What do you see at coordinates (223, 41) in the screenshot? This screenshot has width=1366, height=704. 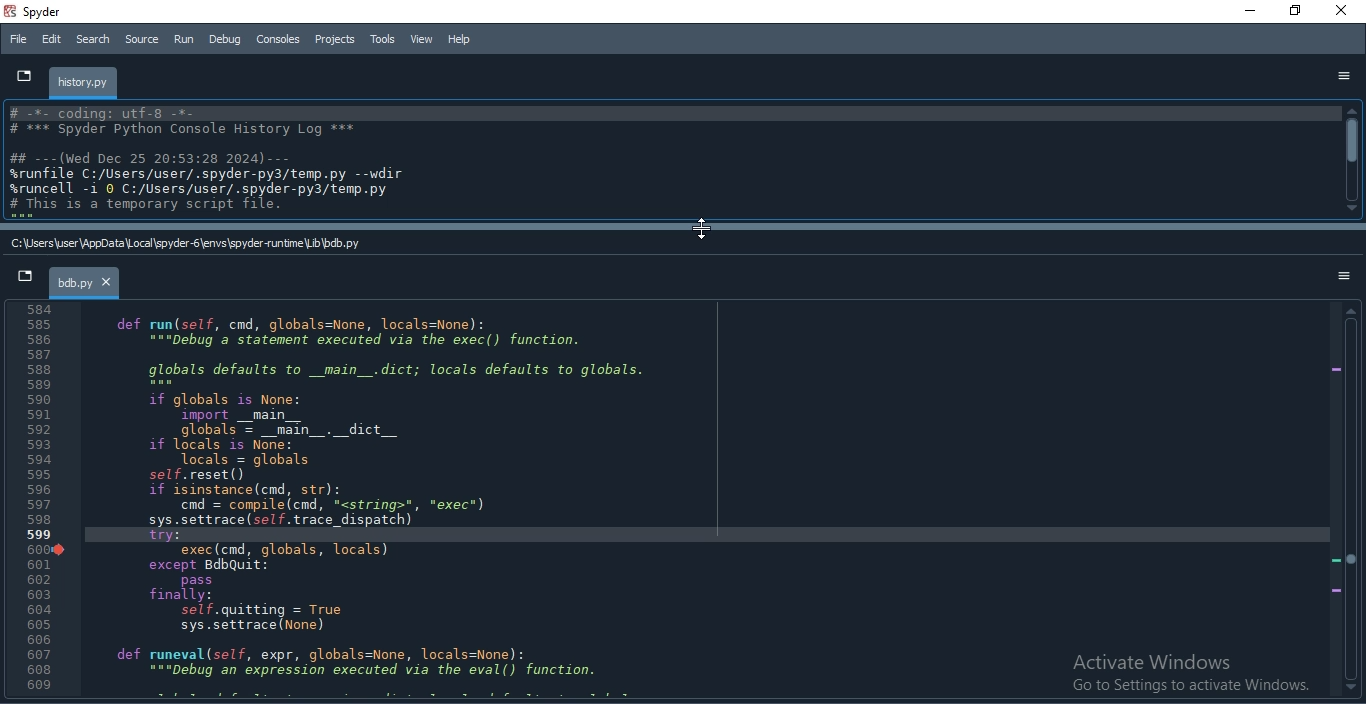 I see `Debug` at bounding box center [223, 41].